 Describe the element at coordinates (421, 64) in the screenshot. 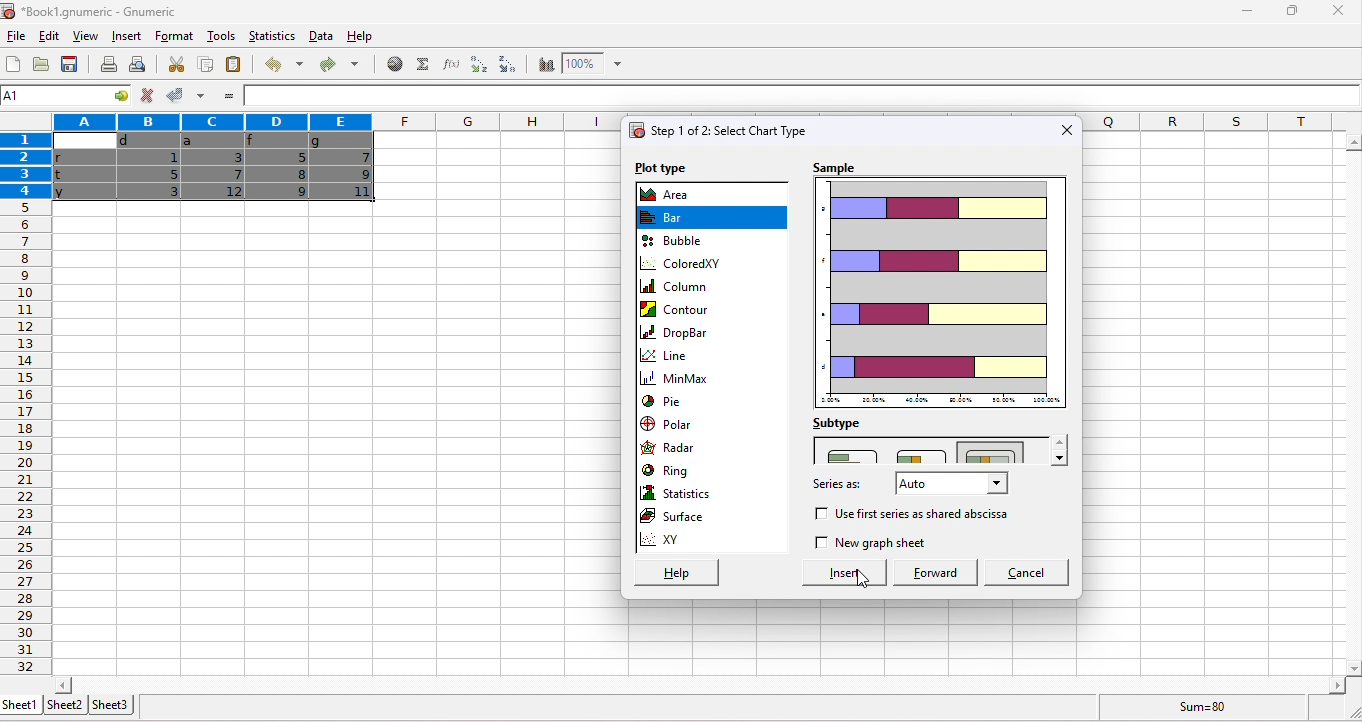

I see `select function` at that location.